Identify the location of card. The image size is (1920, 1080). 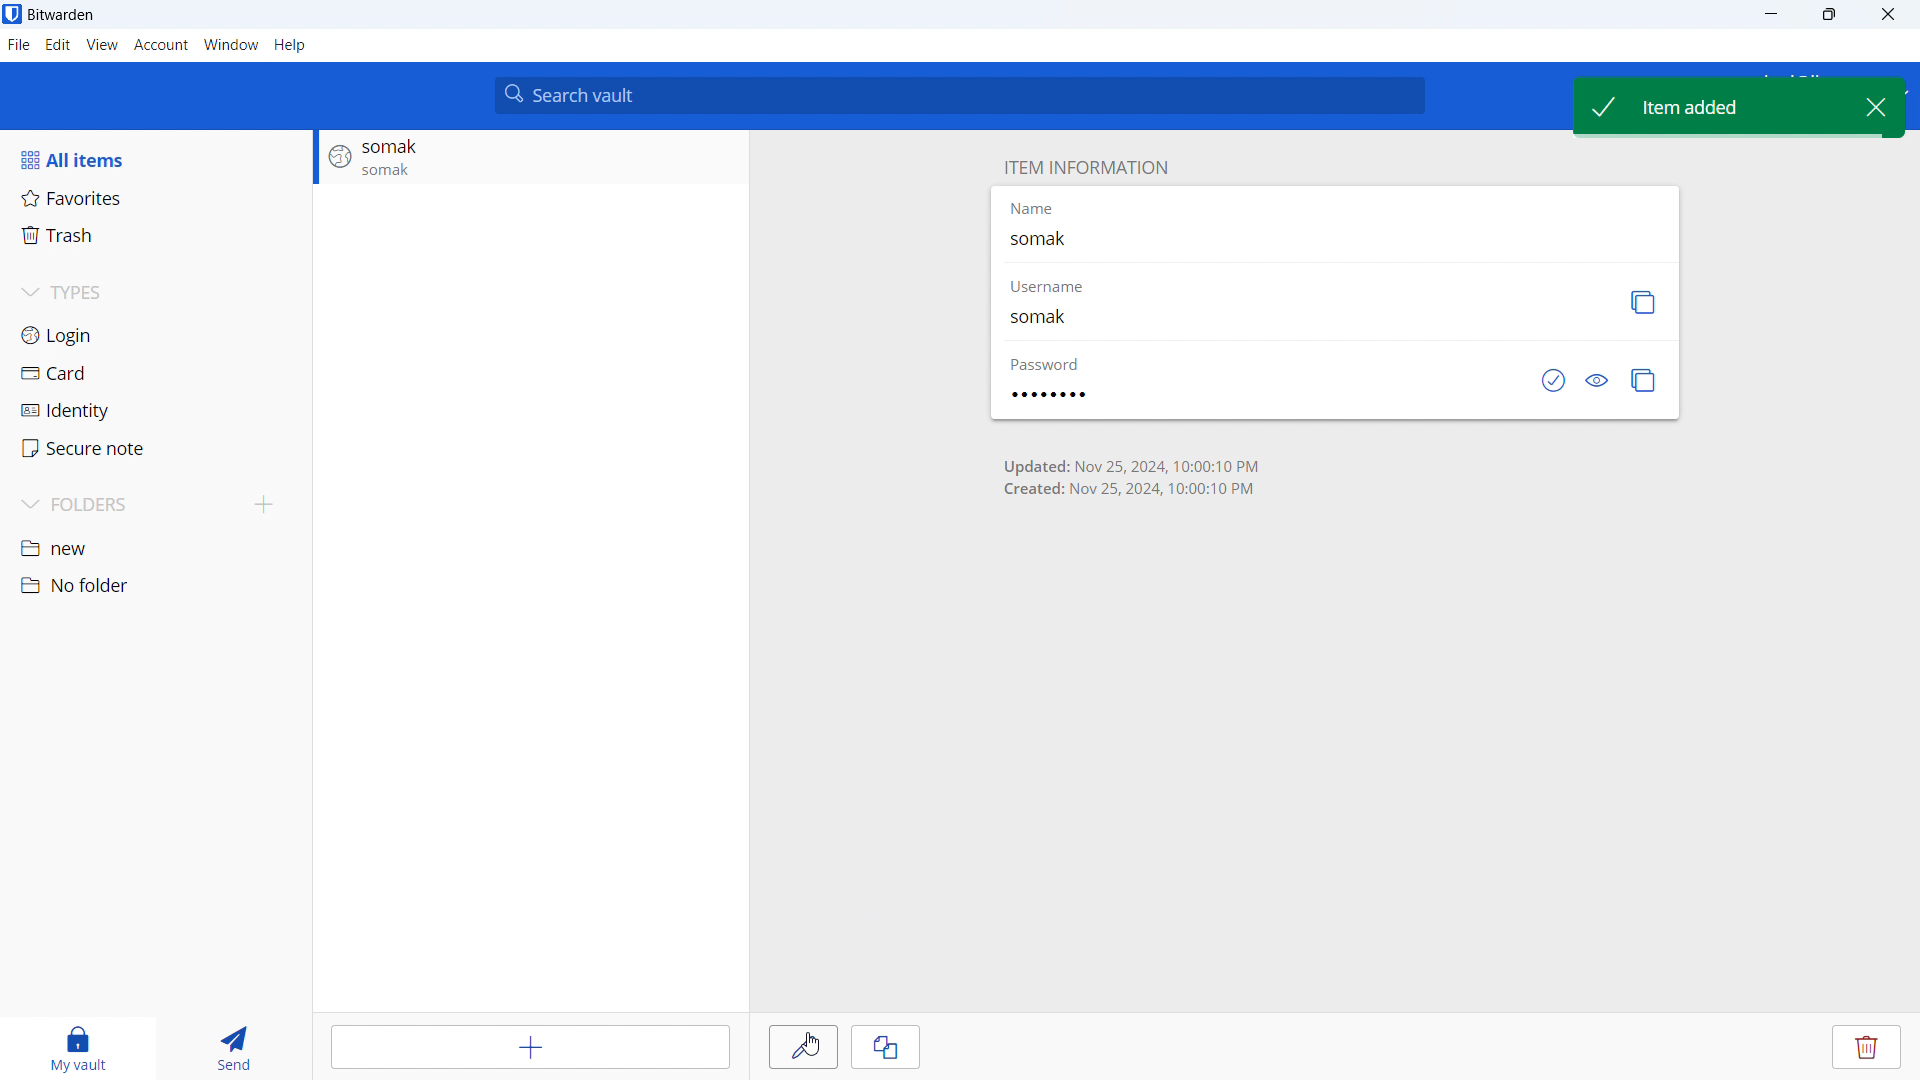
(156, 374).